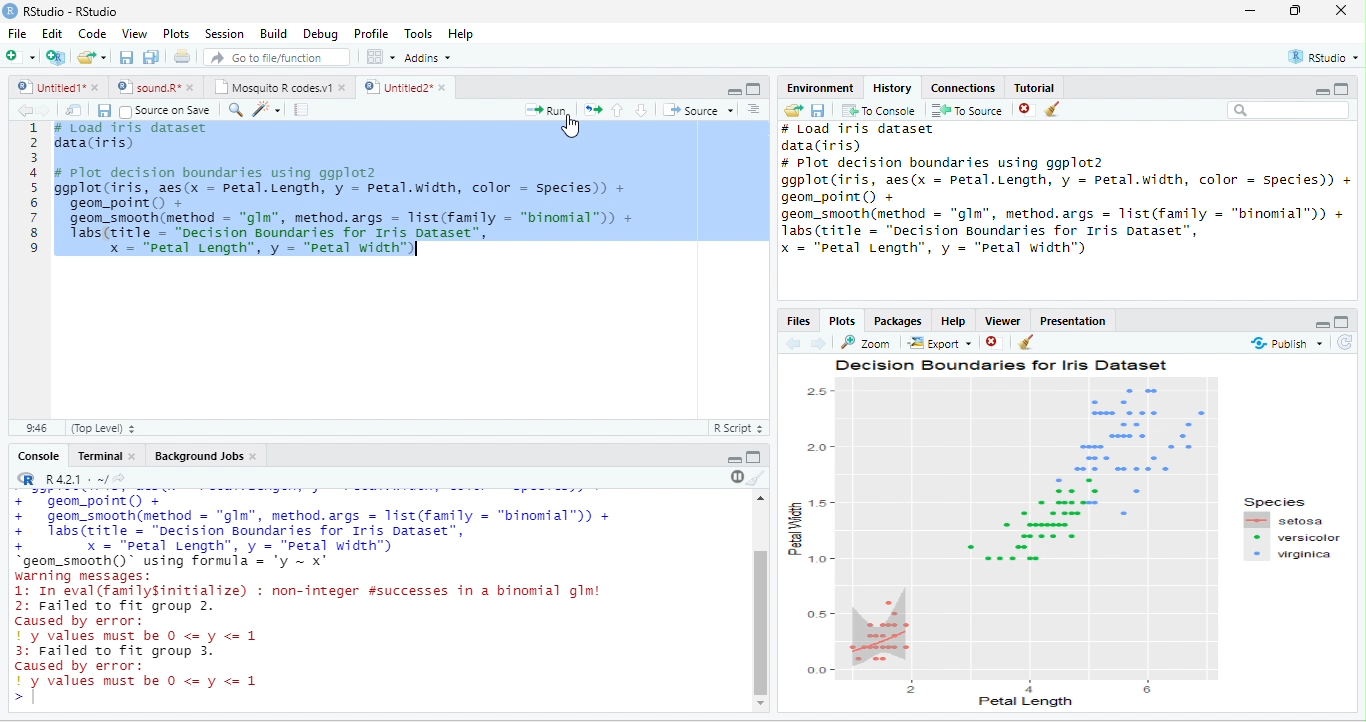 This screenshot has height=722, width=1366. What do you see at coordinates (818, 344) in the screenshot?
I see `forward` at bounding box center [818, 344].